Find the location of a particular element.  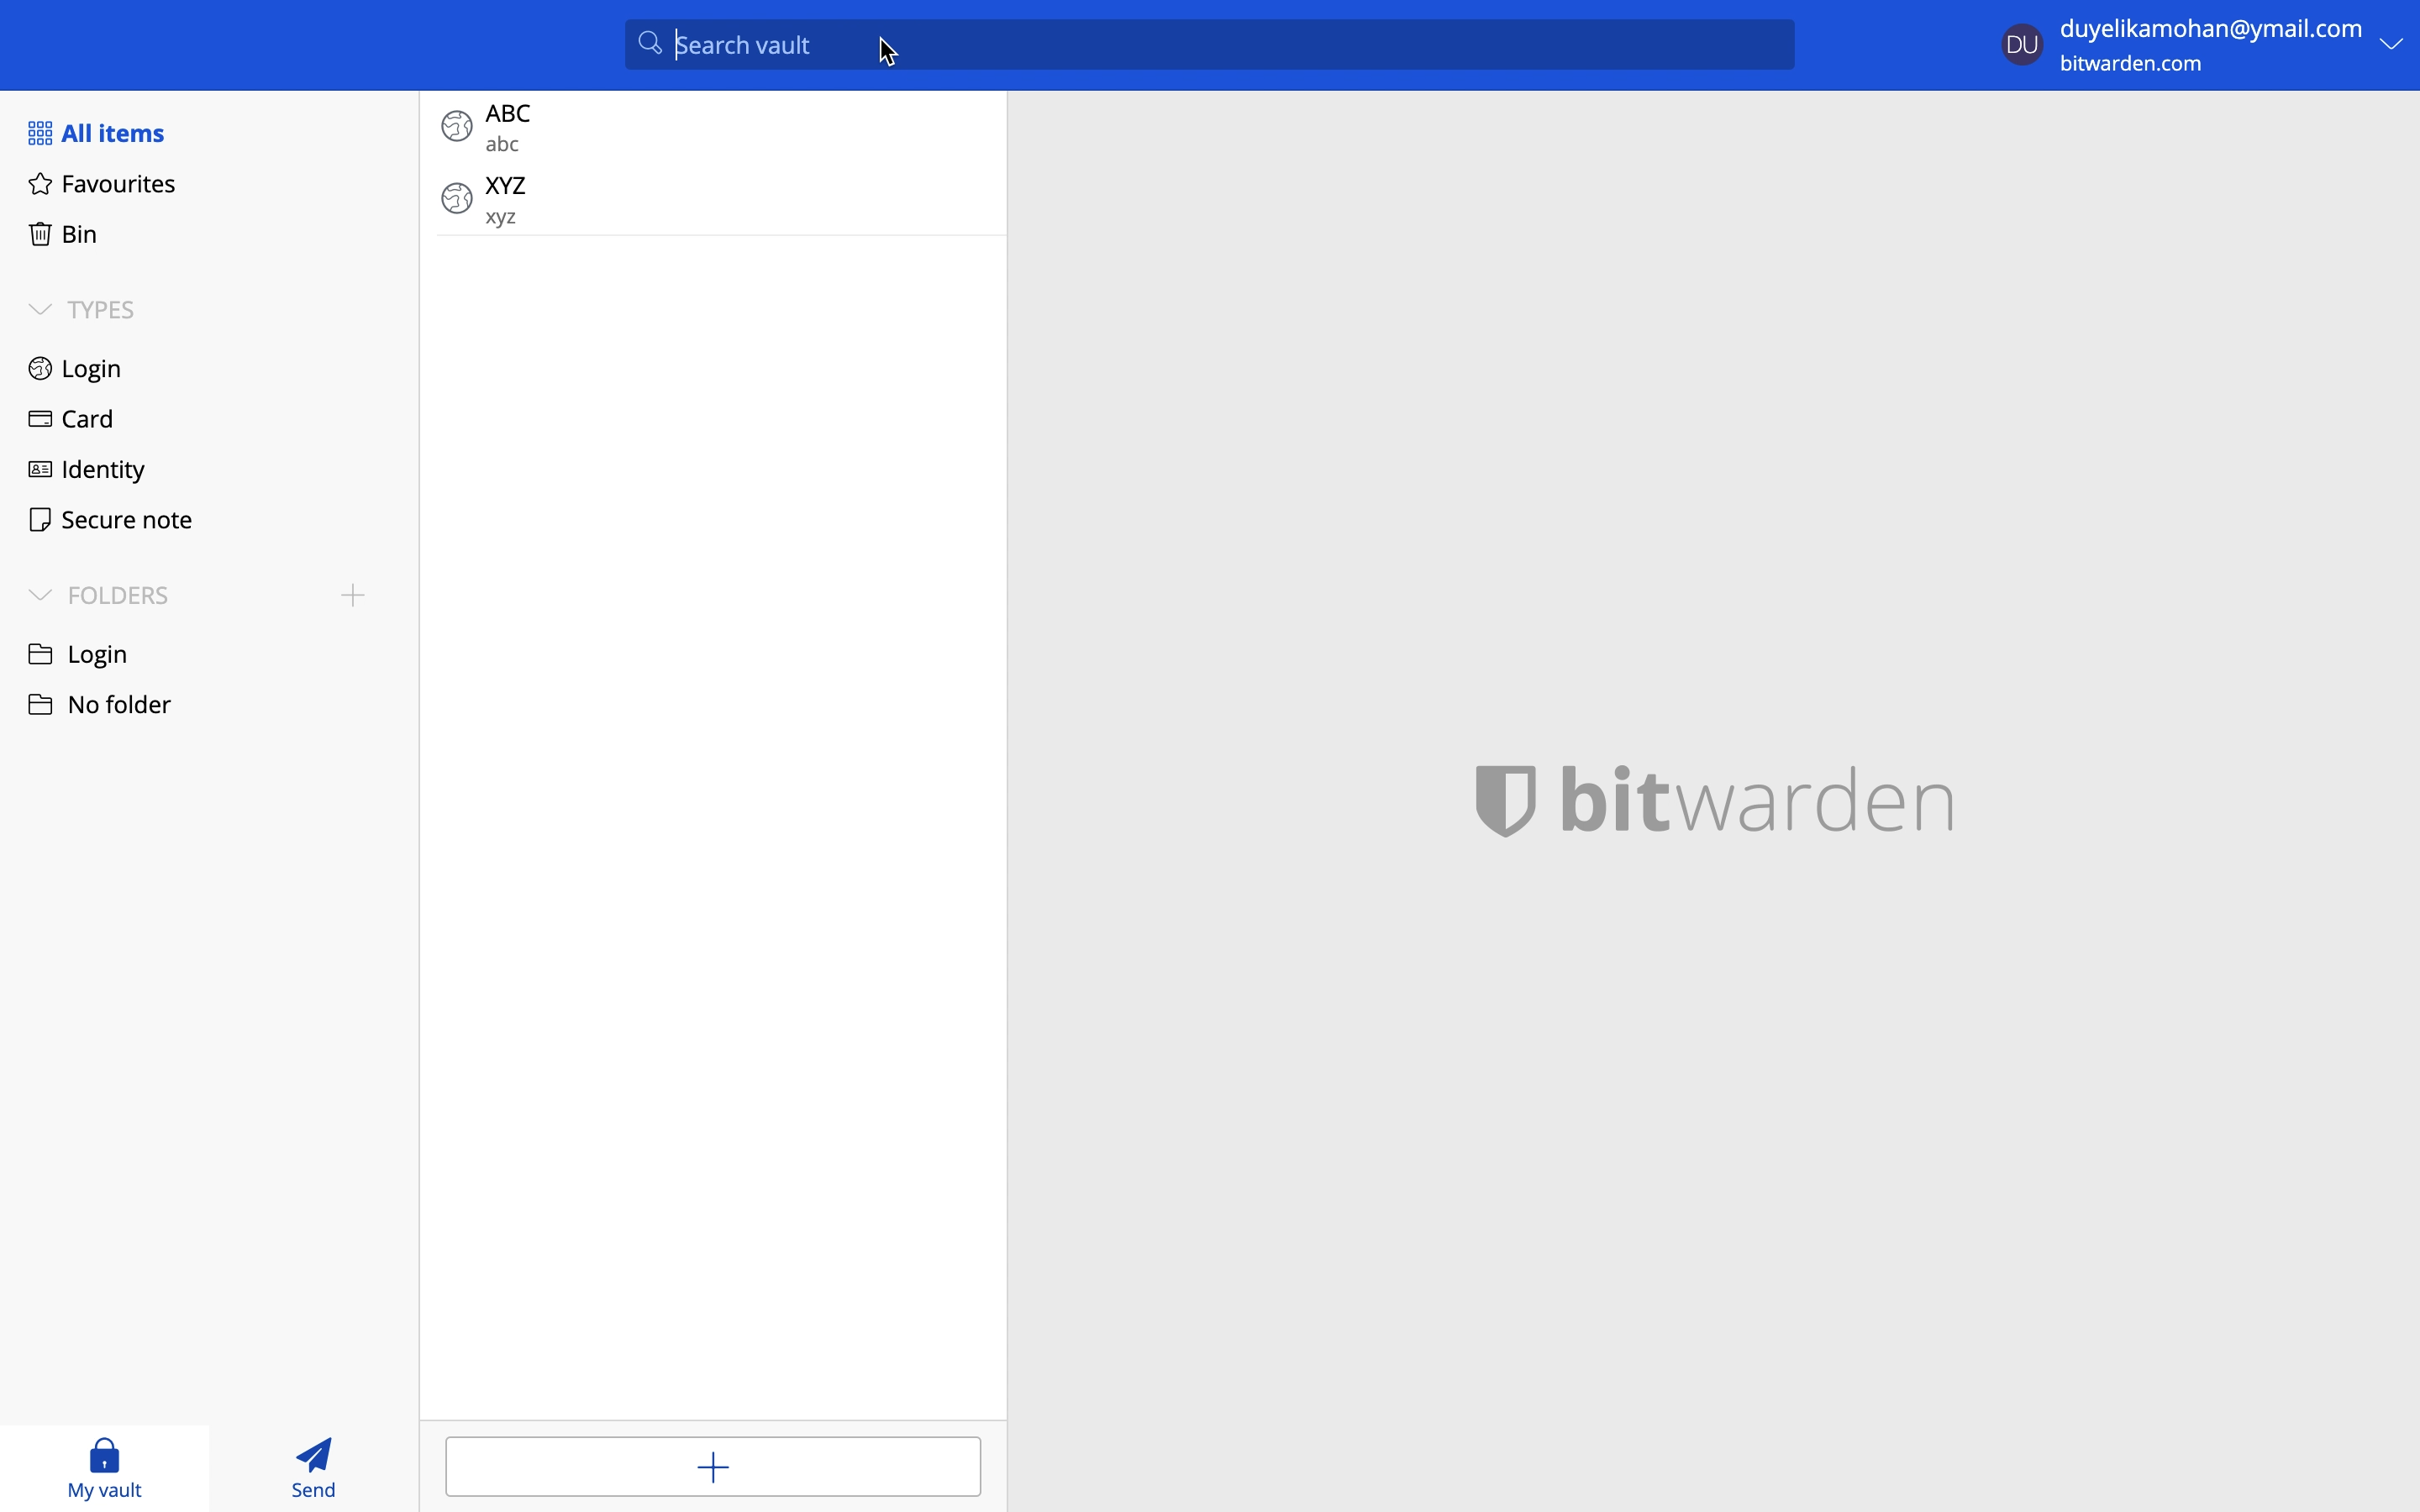

user profile is located at coordinates (2020, 41).